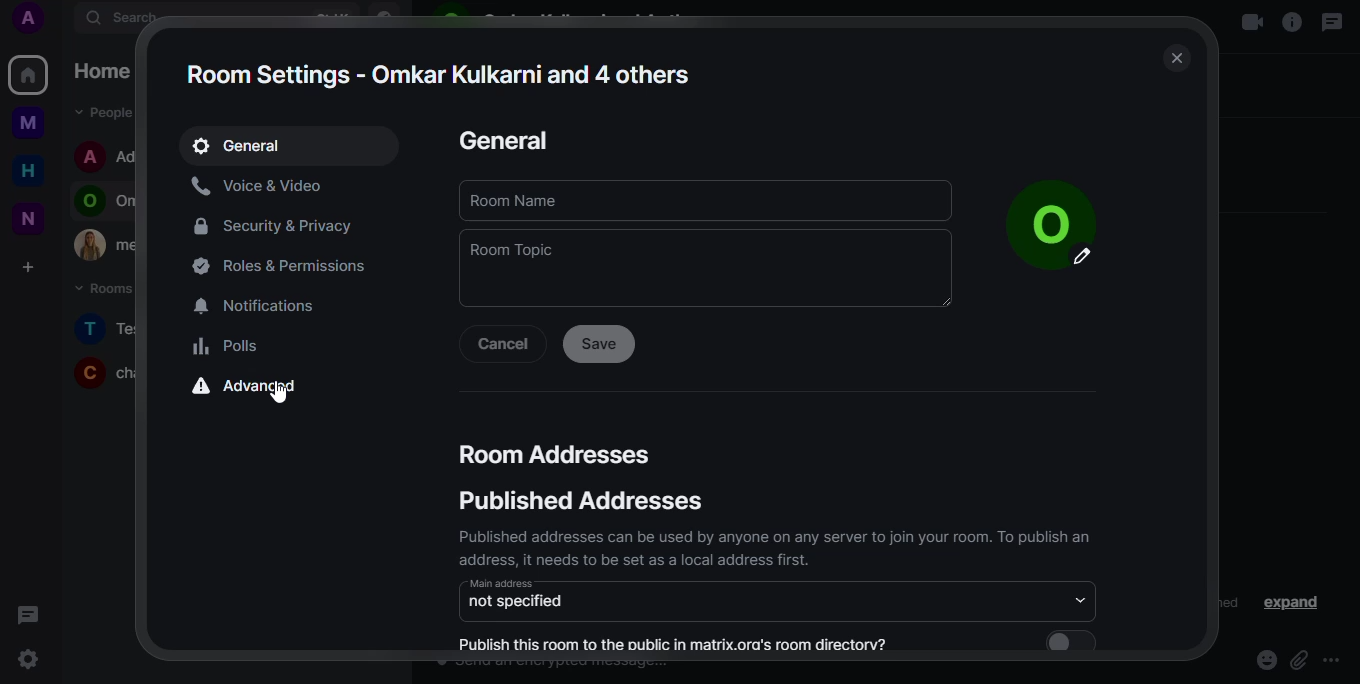 This screenshot has height=684, width=1360. I want to click on more, so click(1336, 660).